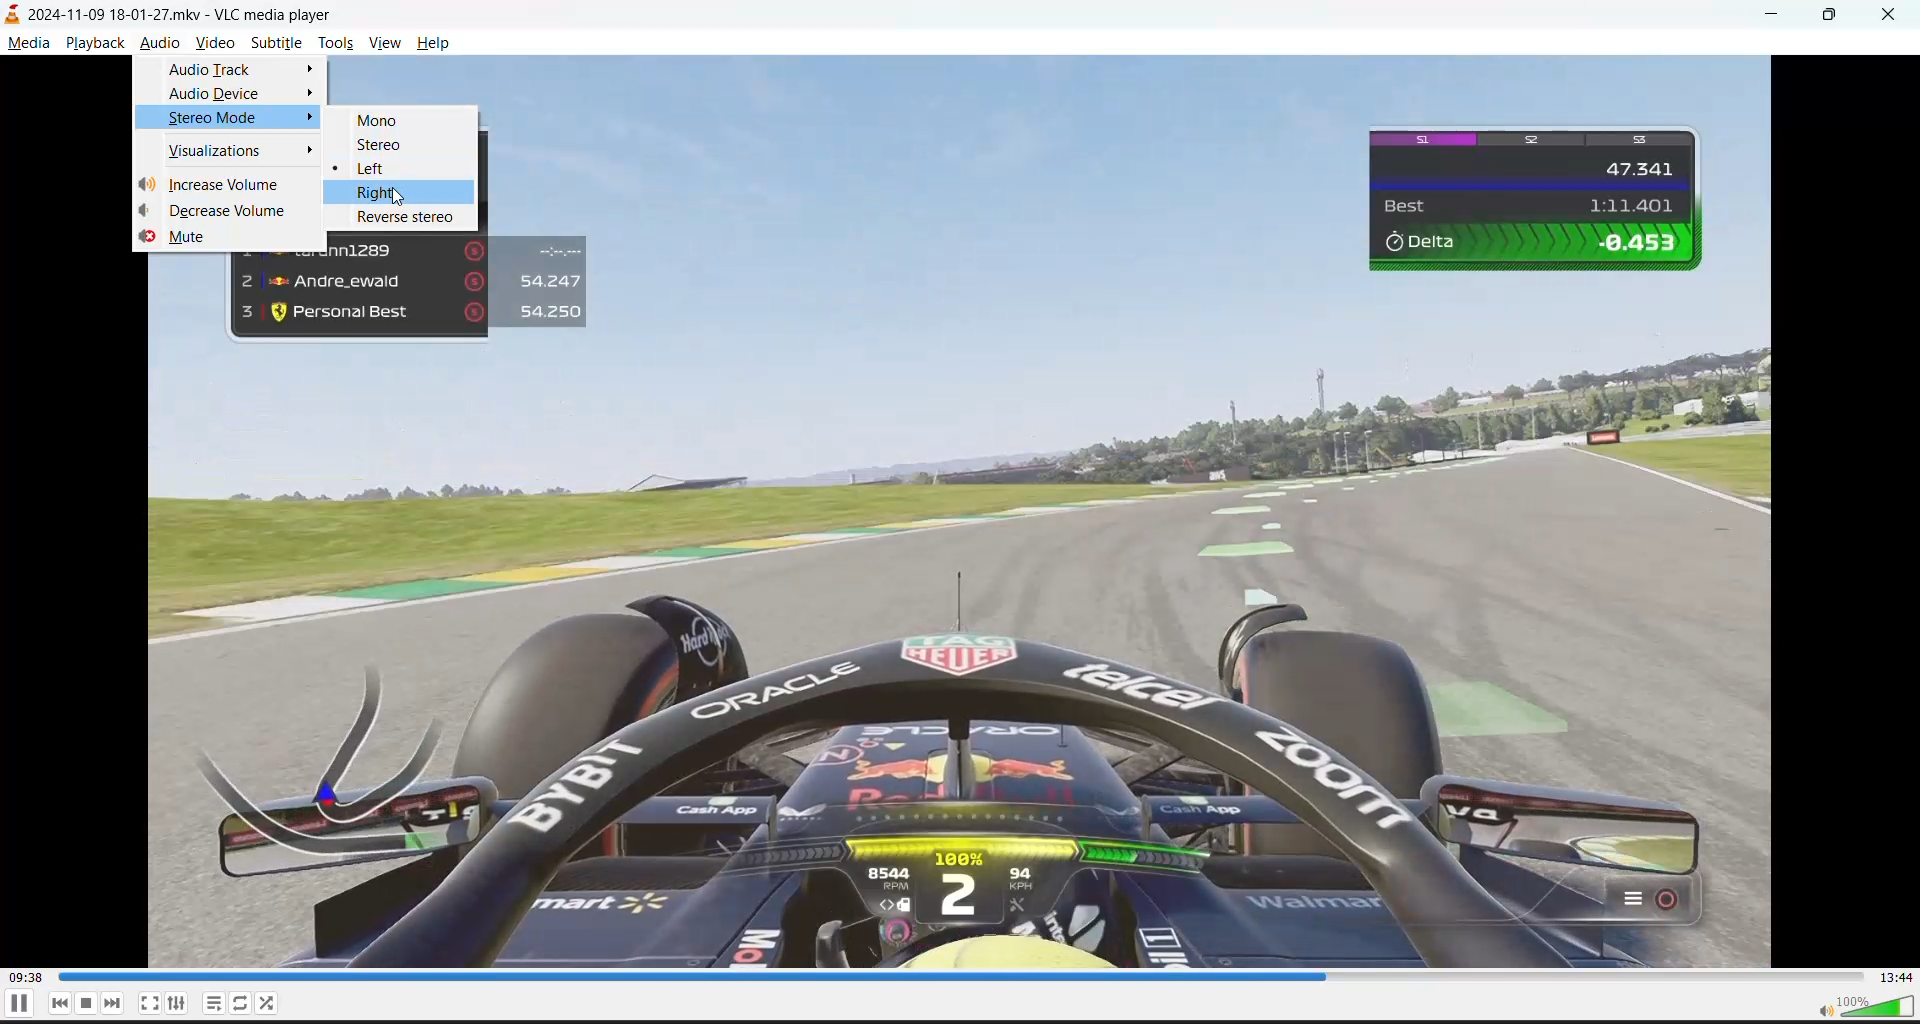 This screenshot has width=1920, height=1024. What do you see at coordinates (279, 44) in the screenshot?
I see `subtitle` at bounding box center [279, 44].